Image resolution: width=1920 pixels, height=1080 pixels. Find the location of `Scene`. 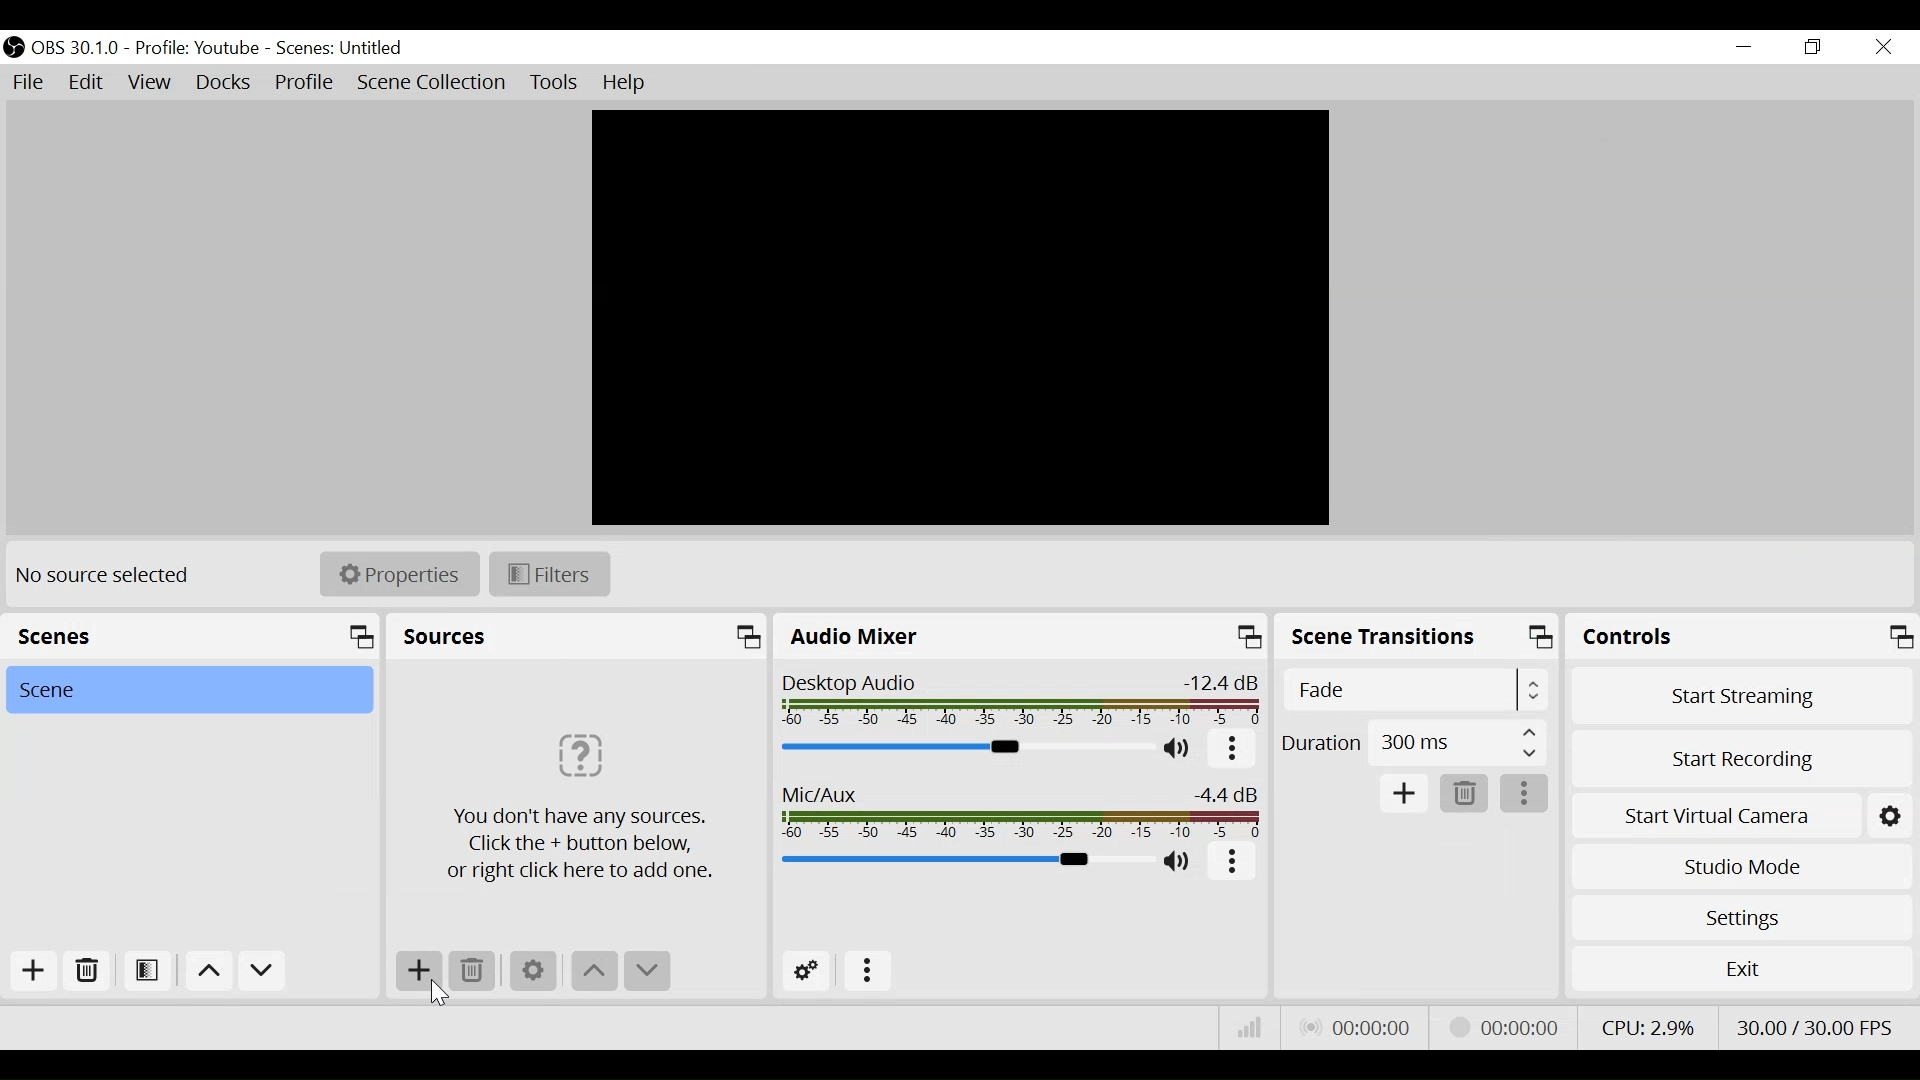

Scene is located at coordinates (187, 690).